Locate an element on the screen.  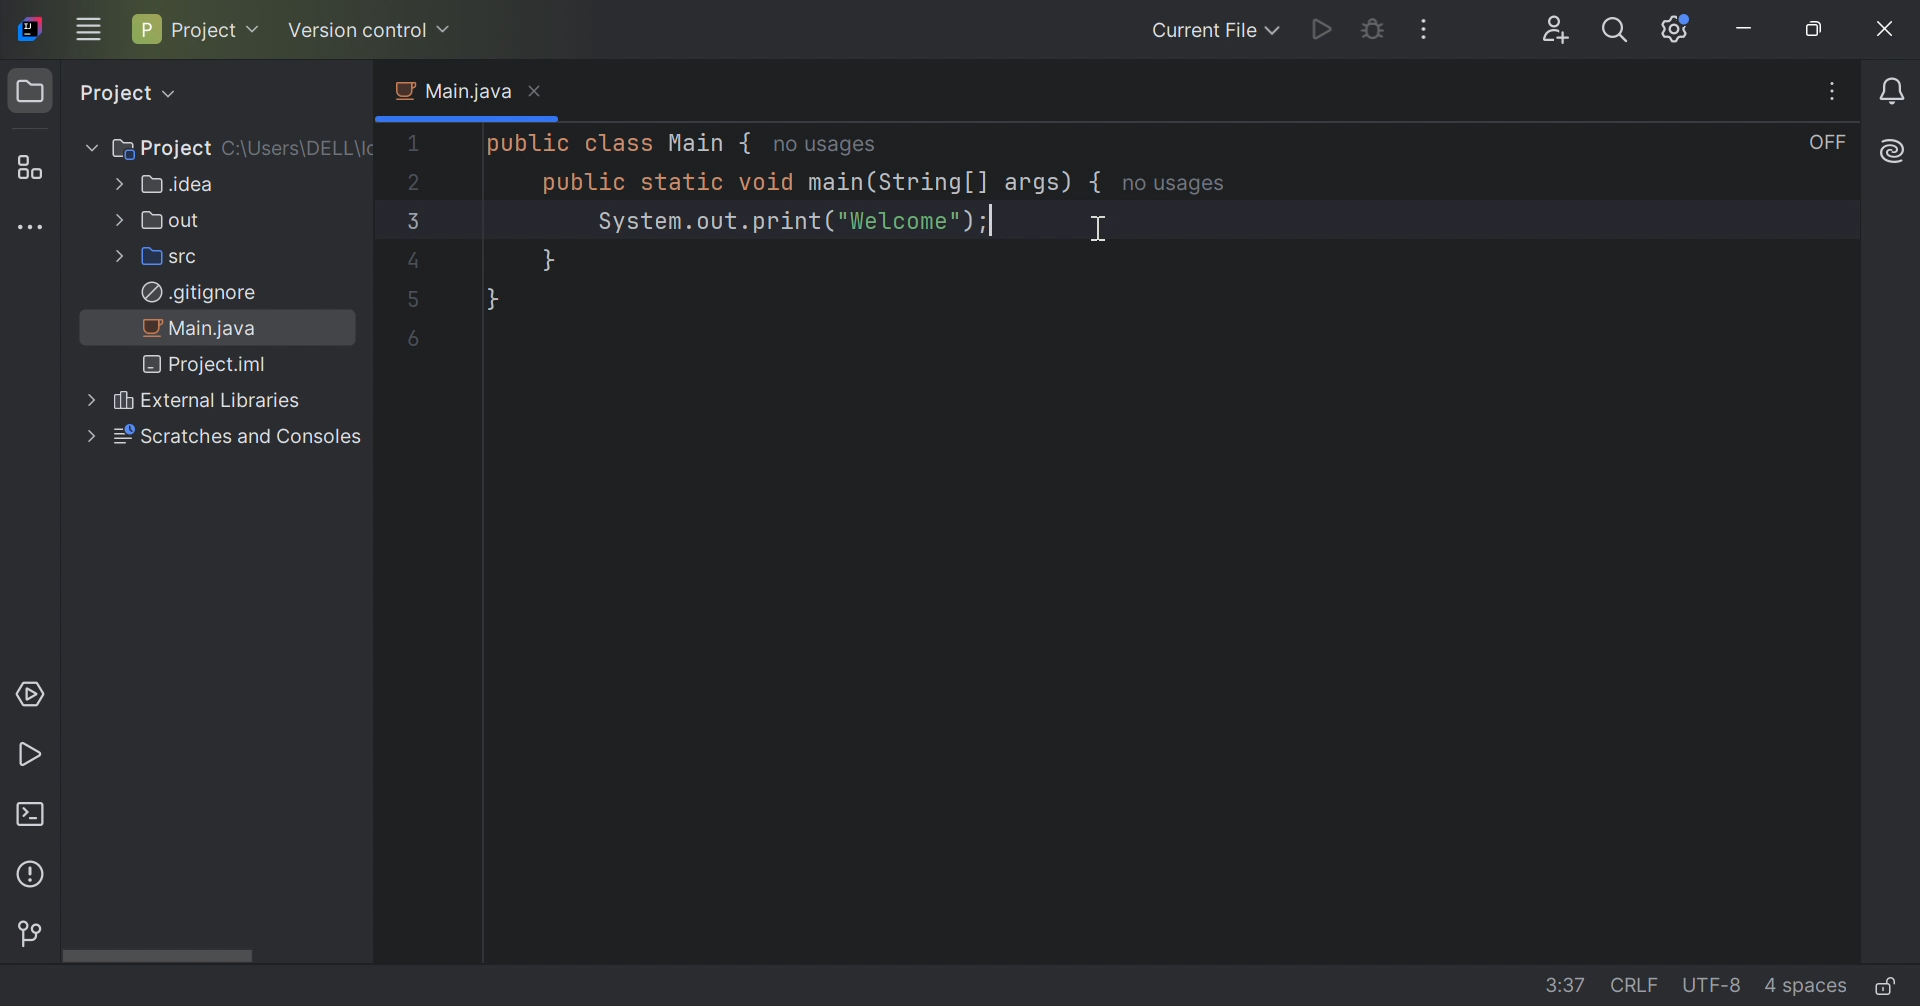
Project is located at coordinates (150, 146).